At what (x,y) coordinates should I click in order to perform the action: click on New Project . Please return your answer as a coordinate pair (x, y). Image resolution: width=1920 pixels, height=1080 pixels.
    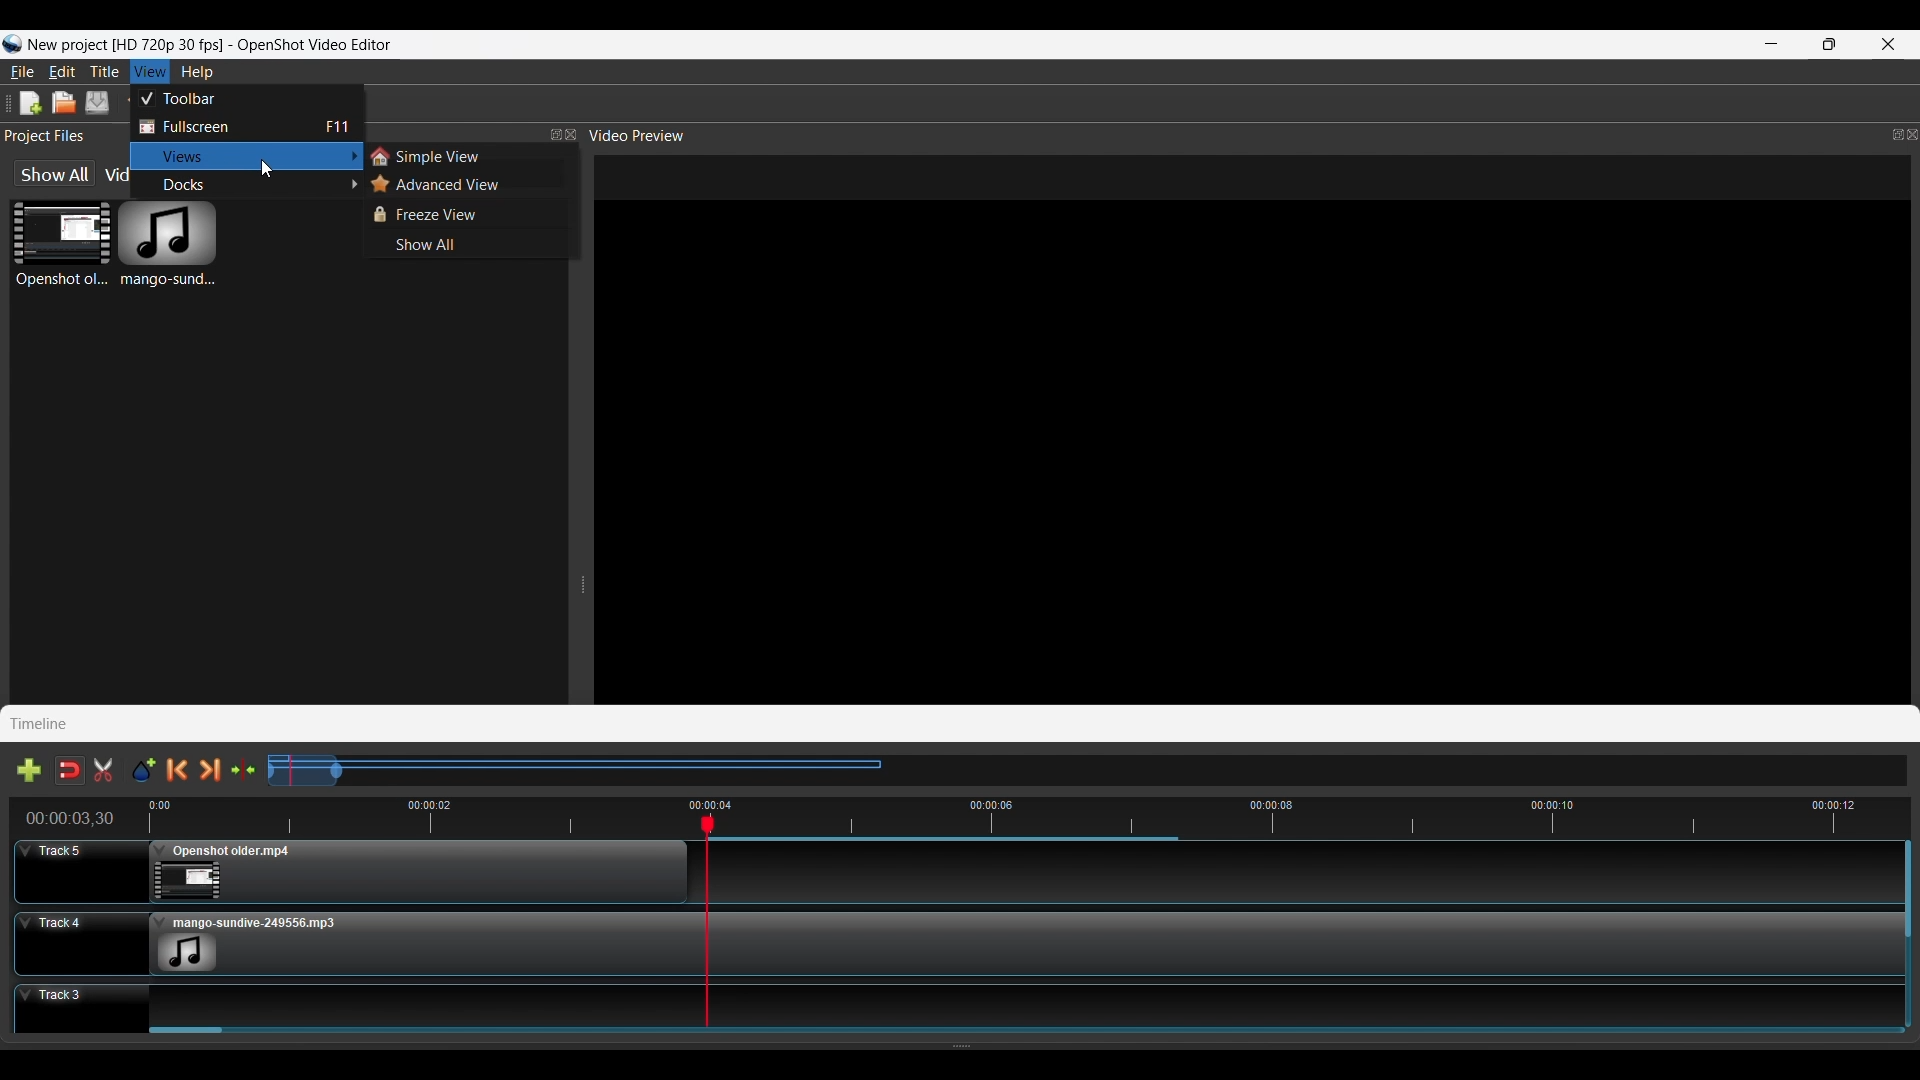
    Looking at the image, I should click on (31, 103).